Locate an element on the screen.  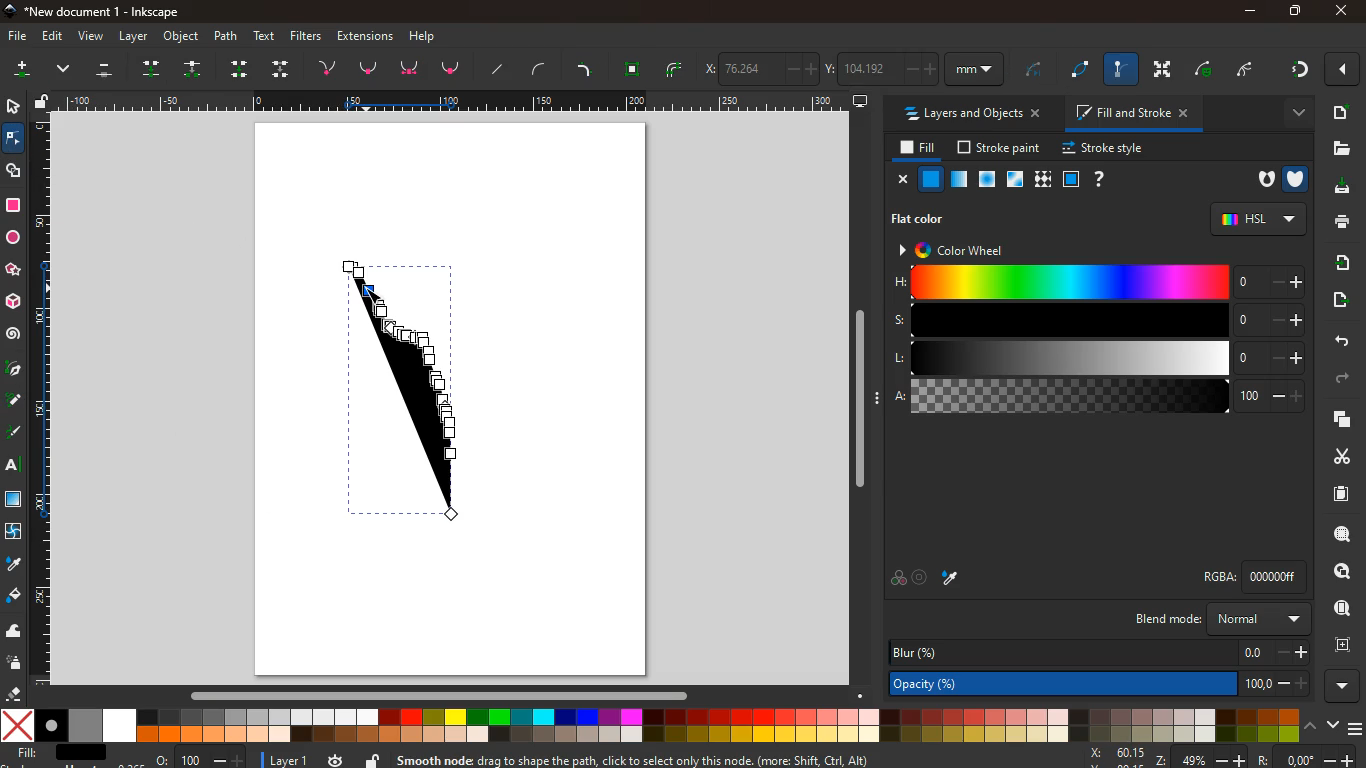
fullscreen is located at coordinates (1165, 69).